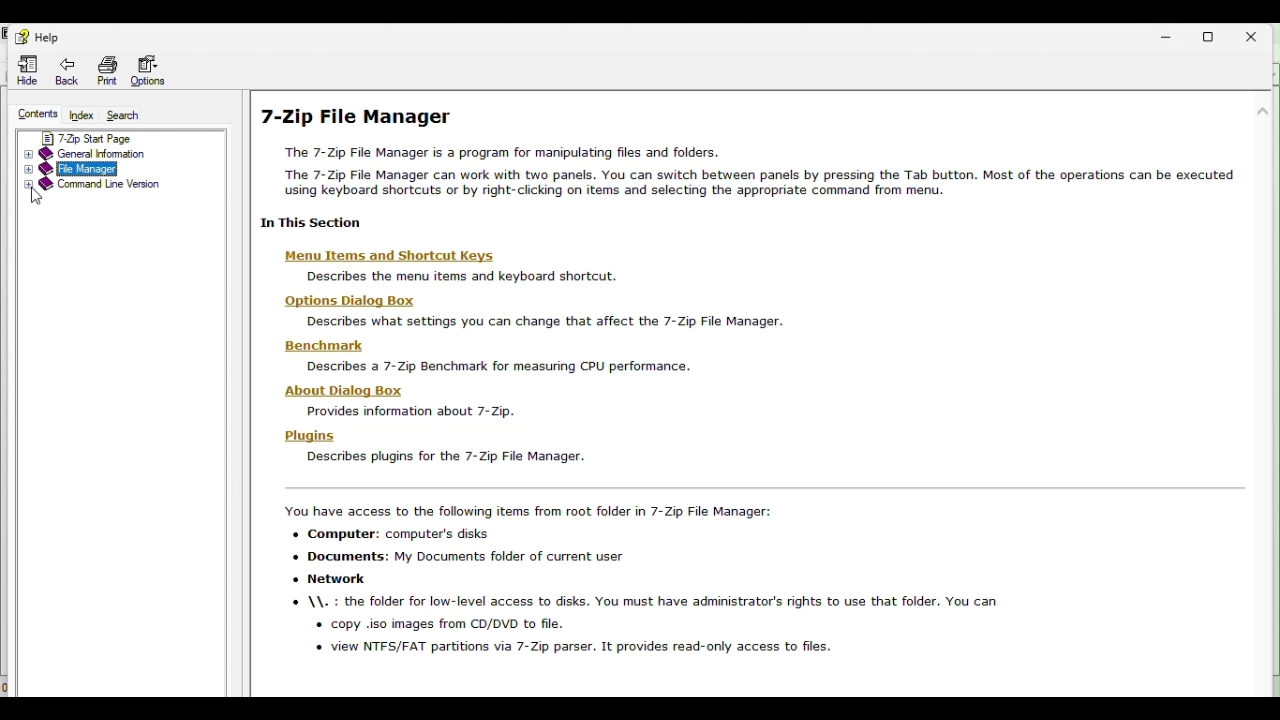 This screenshot has width=1280, height=720. I want to click on help, so click(43, 35).